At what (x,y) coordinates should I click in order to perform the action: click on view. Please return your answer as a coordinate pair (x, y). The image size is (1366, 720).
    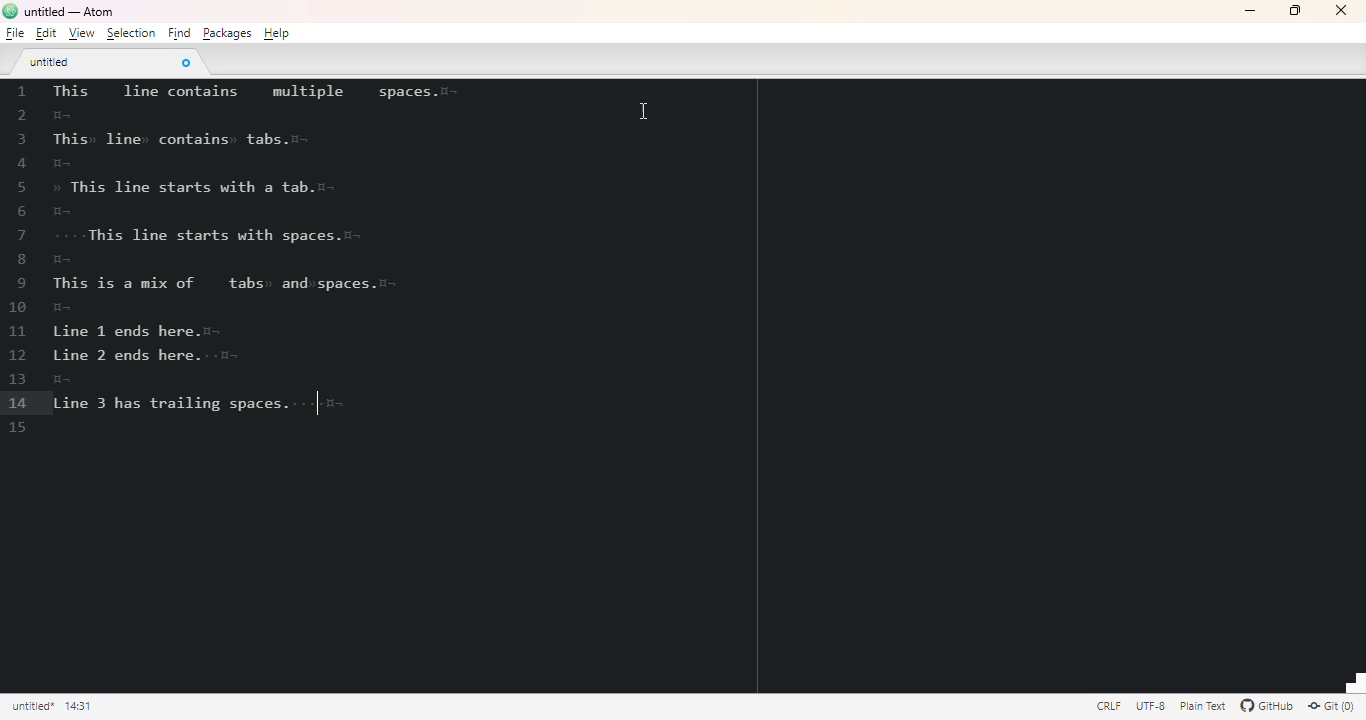
    Looking at the image, I should click on (81, 34).